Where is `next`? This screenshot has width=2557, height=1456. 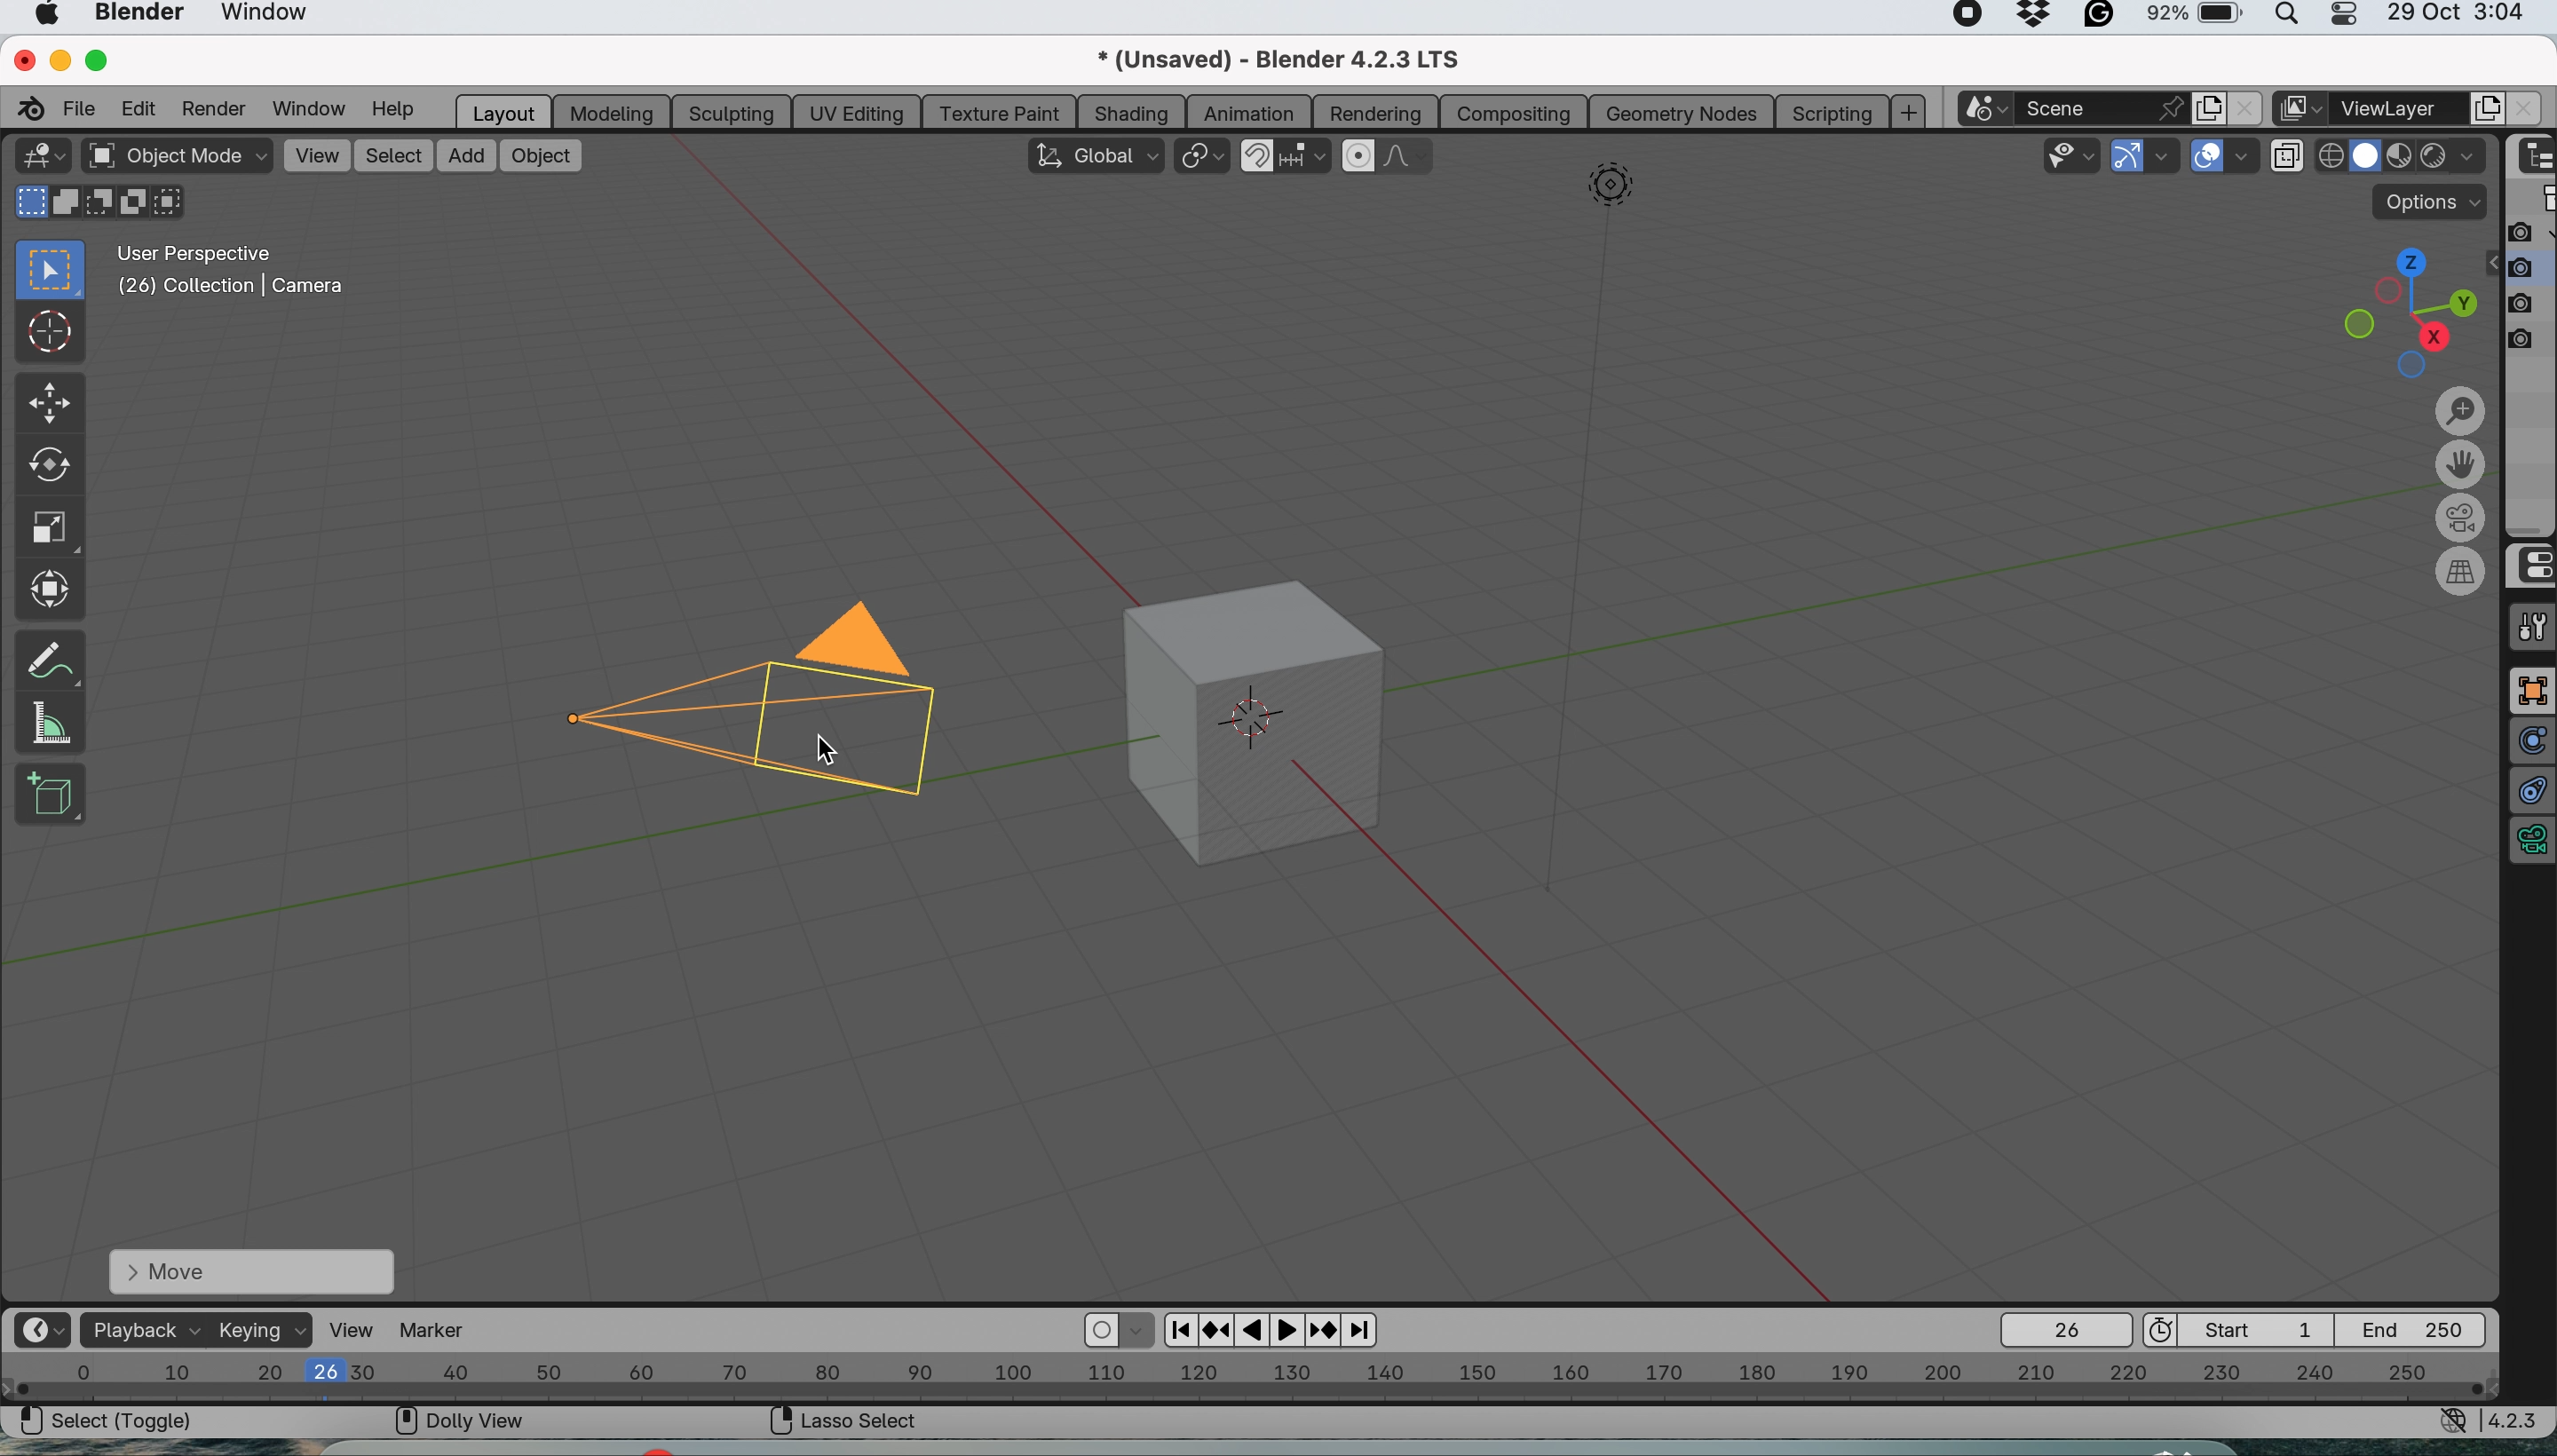
next is located at coordinates (1363, 1331).